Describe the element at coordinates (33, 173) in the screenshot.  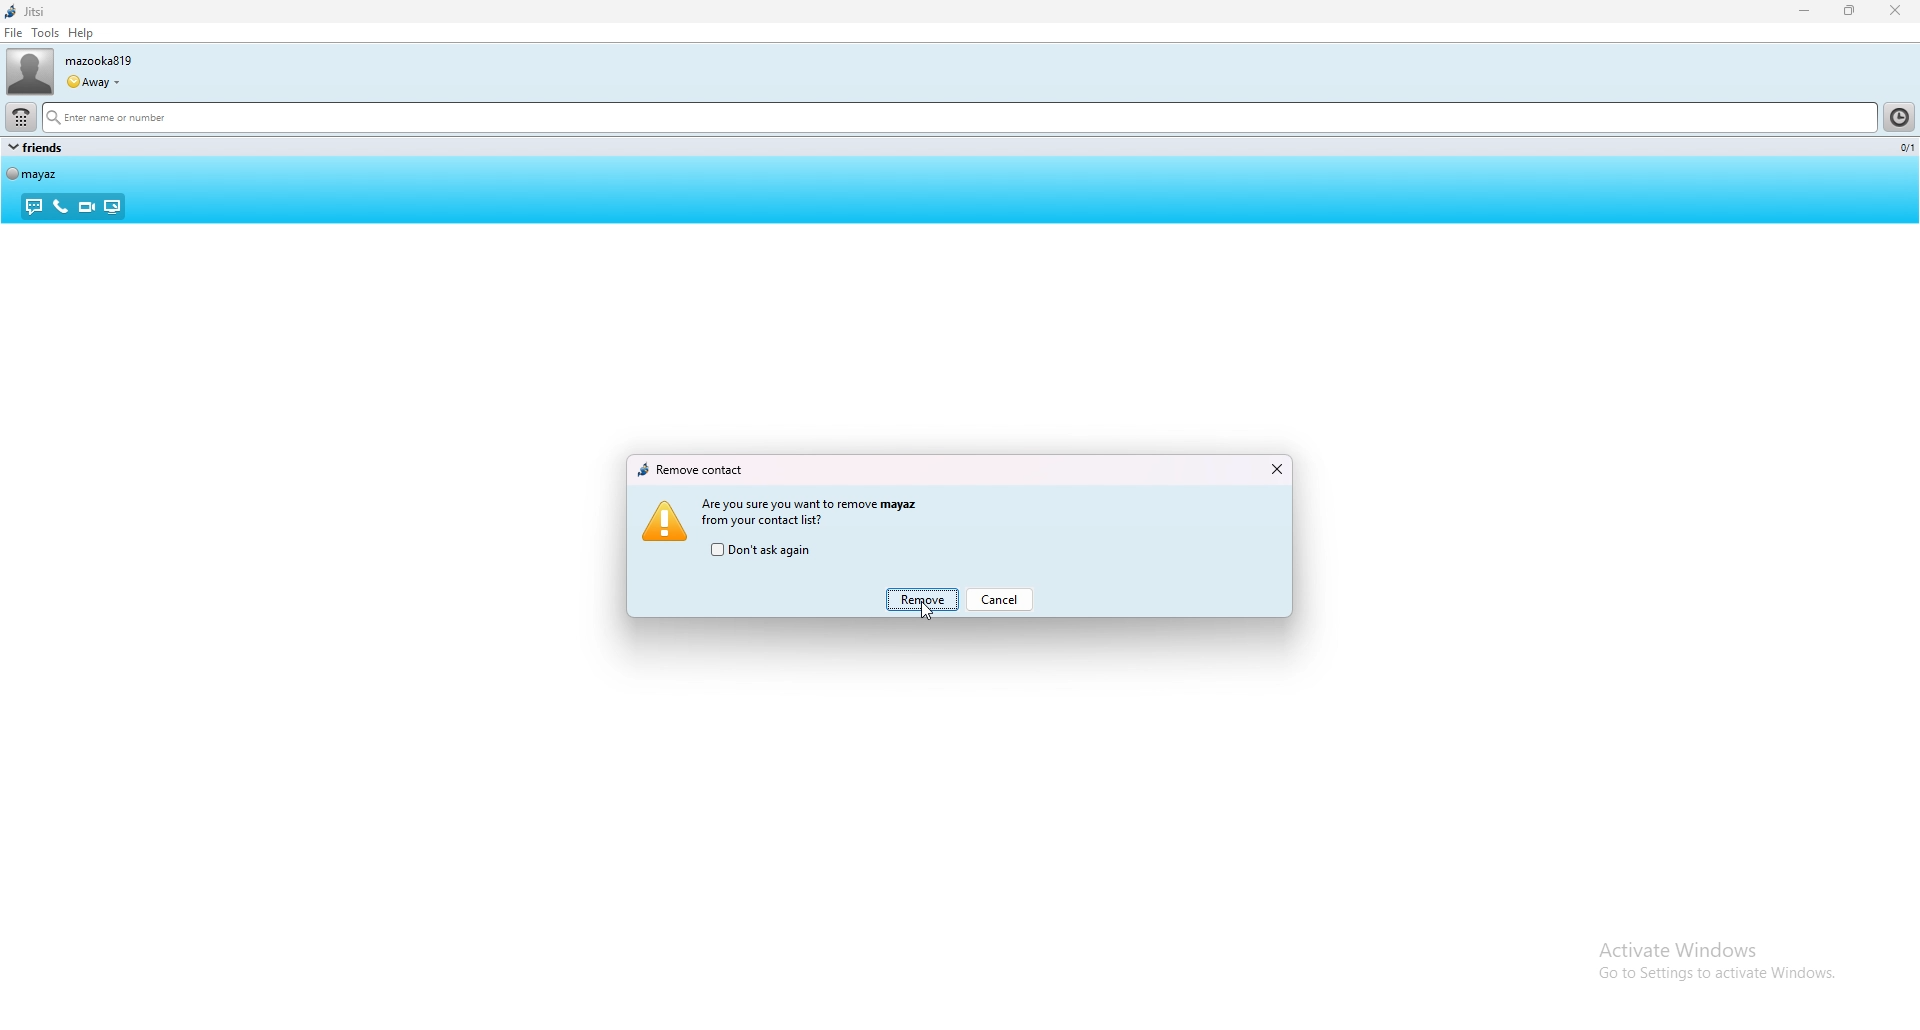
I see `contact` at that location.